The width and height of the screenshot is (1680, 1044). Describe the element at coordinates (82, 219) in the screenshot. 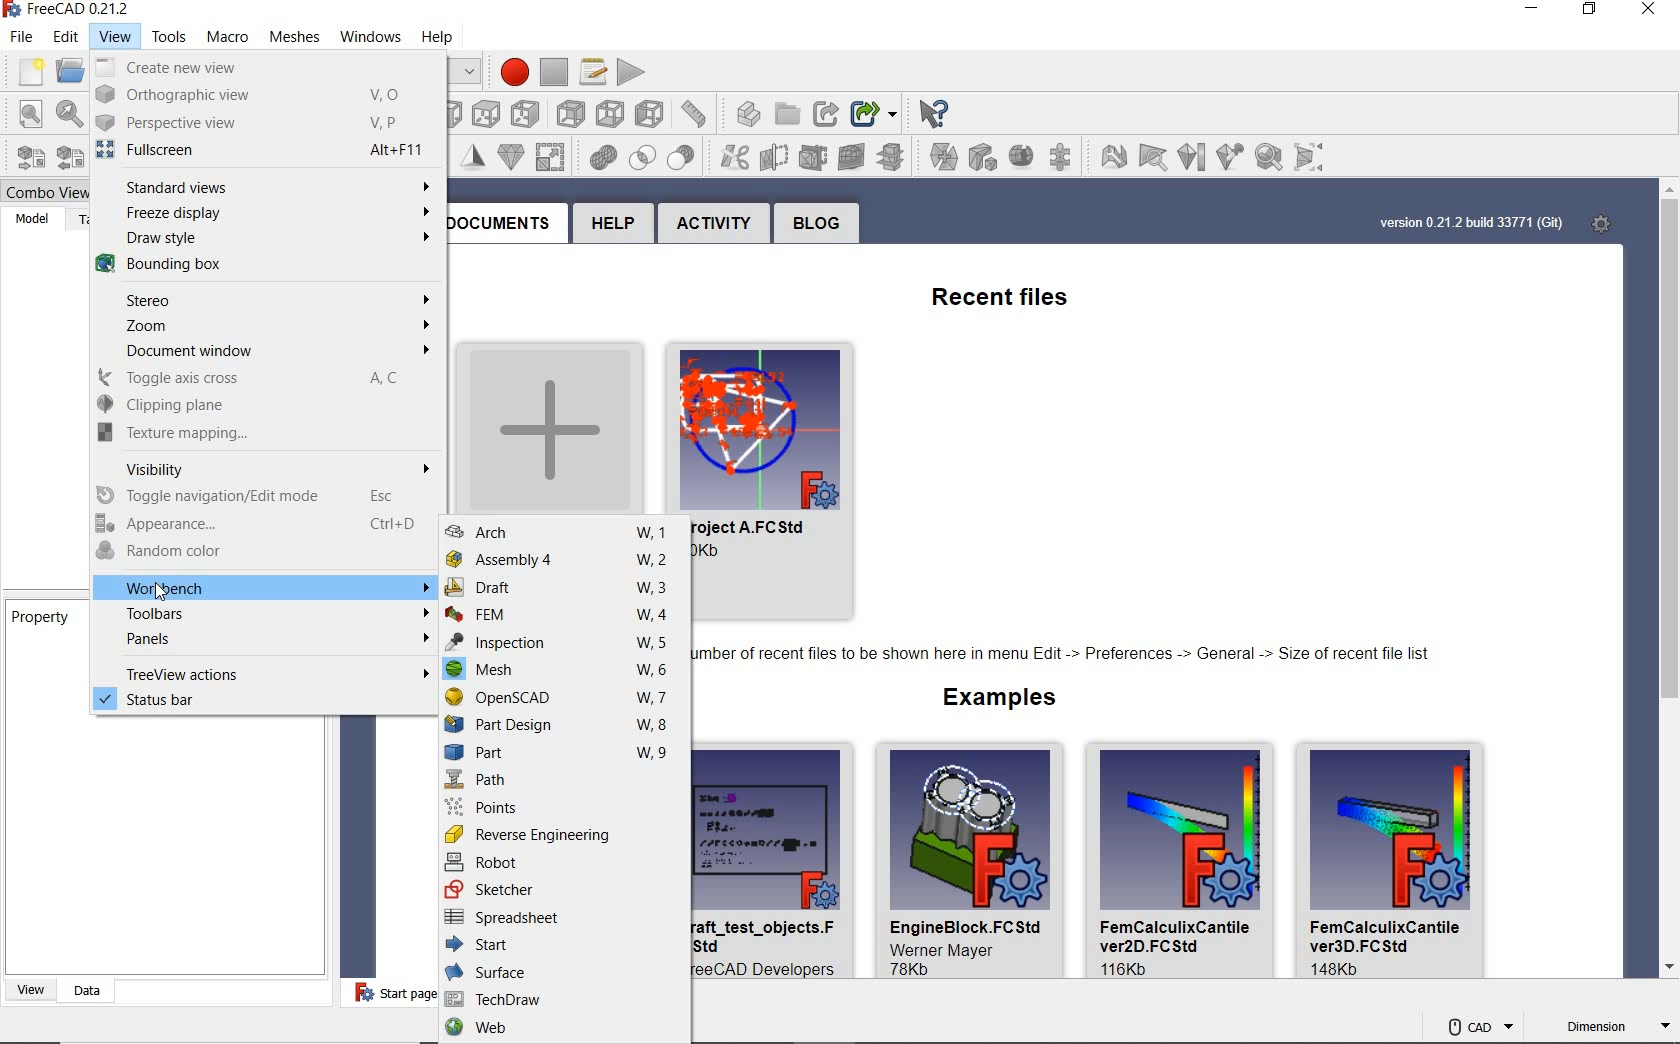

I see `tasks` at that location.